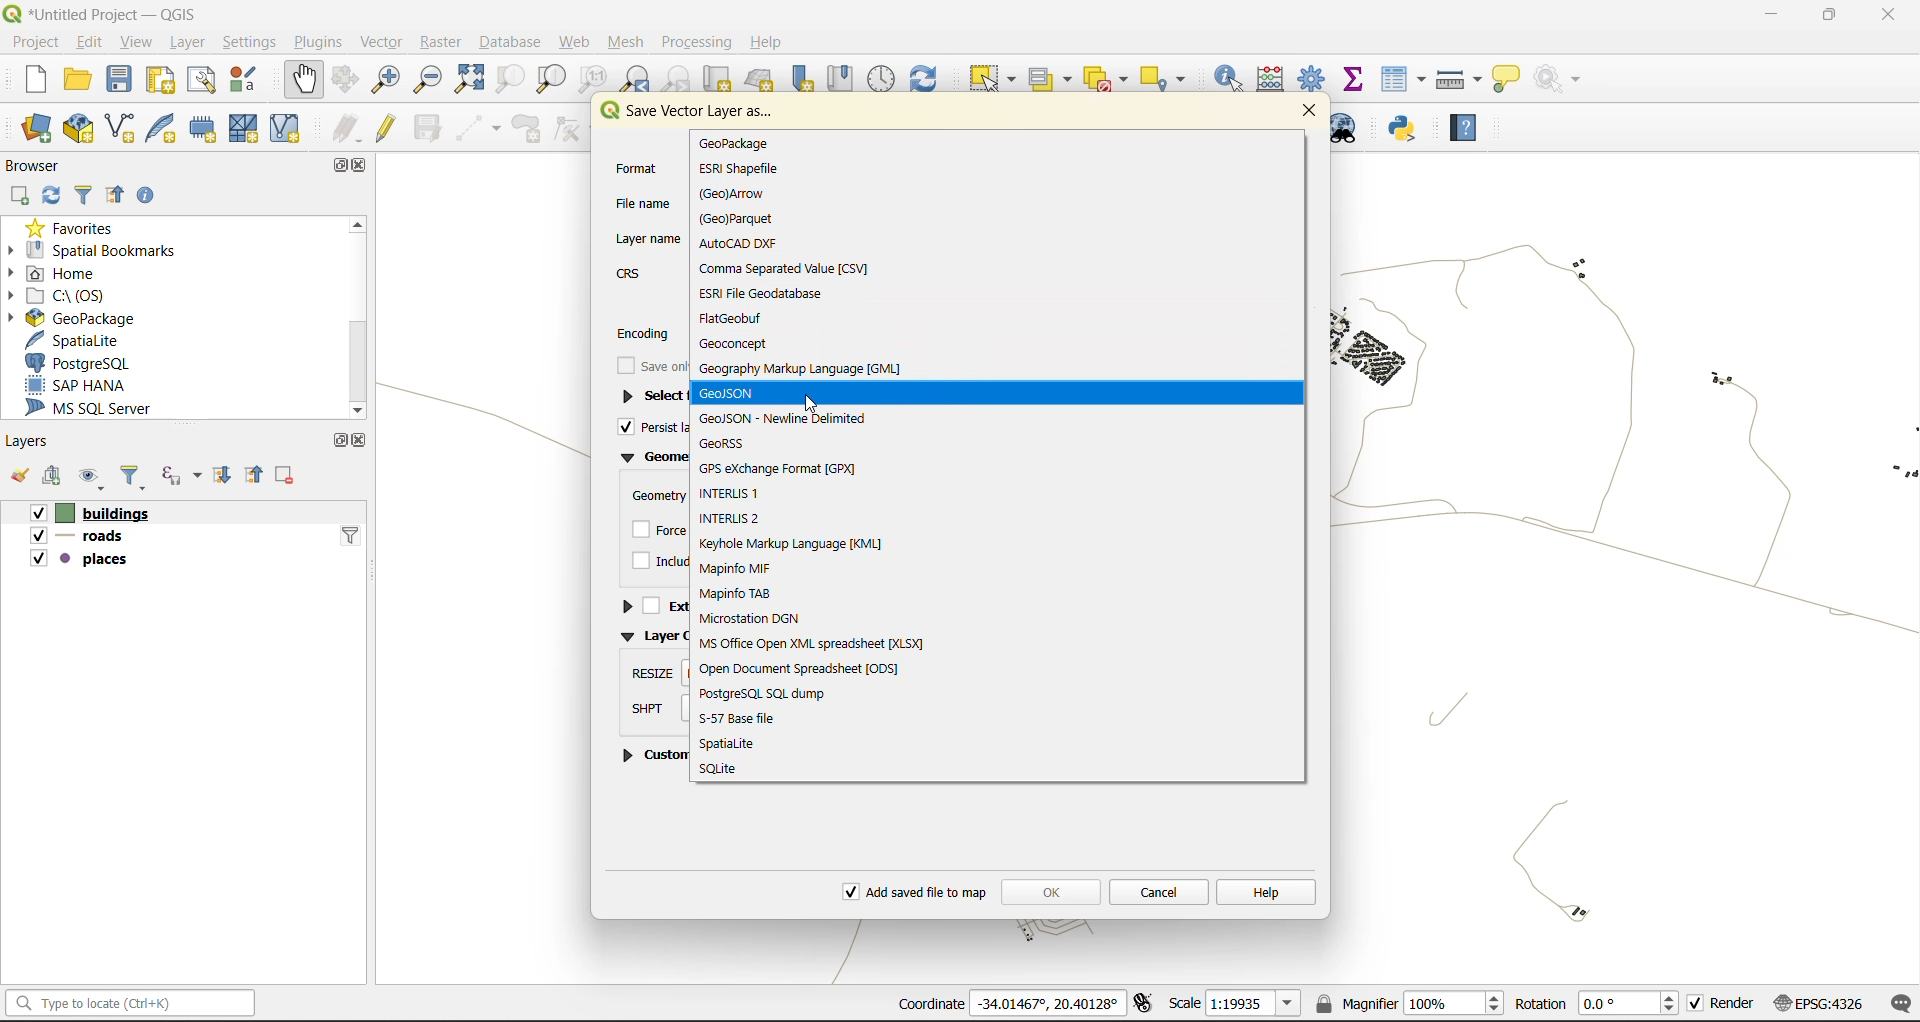 This screenshot has height=1022, width=1920. I want to click on zoom last, so click(638, 77).